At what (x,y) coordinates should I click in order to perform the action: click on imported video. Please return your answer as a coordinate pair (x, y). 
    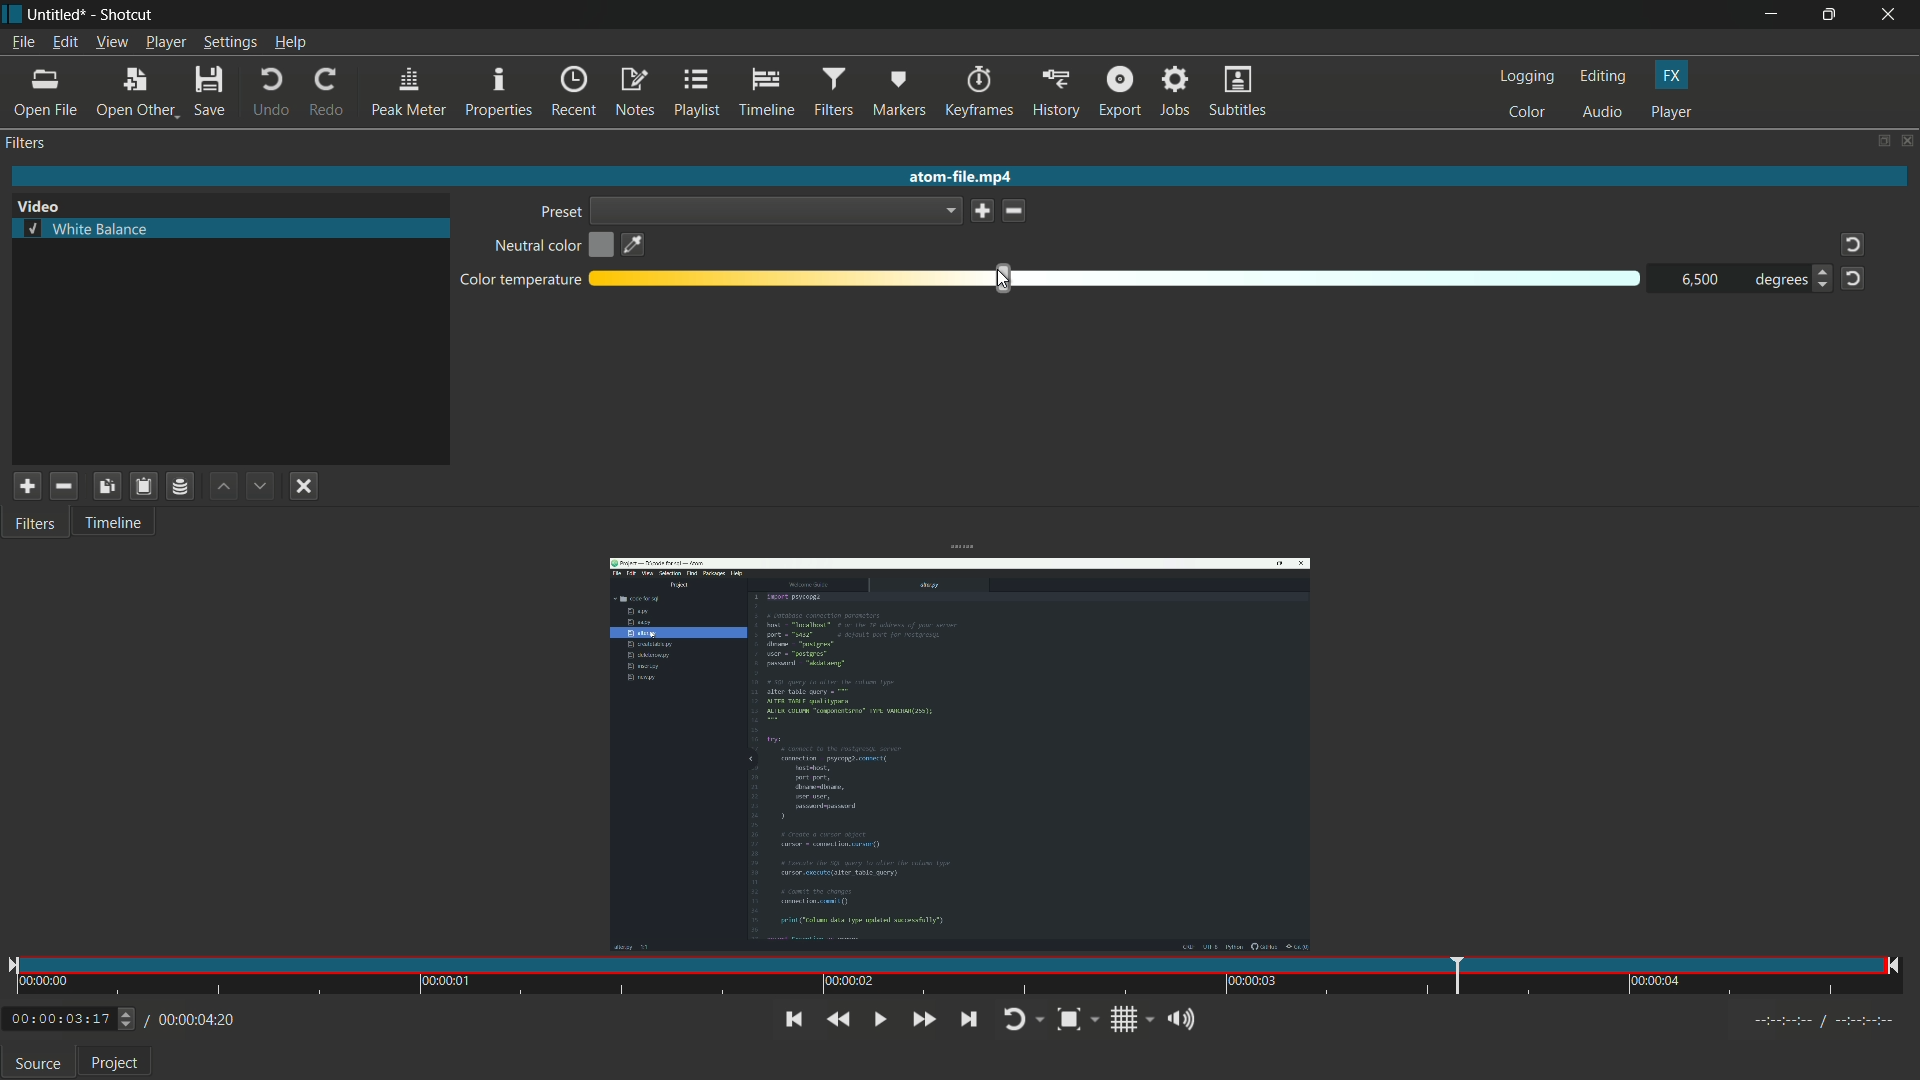
    Looking at the image, I should click on (961, 754).